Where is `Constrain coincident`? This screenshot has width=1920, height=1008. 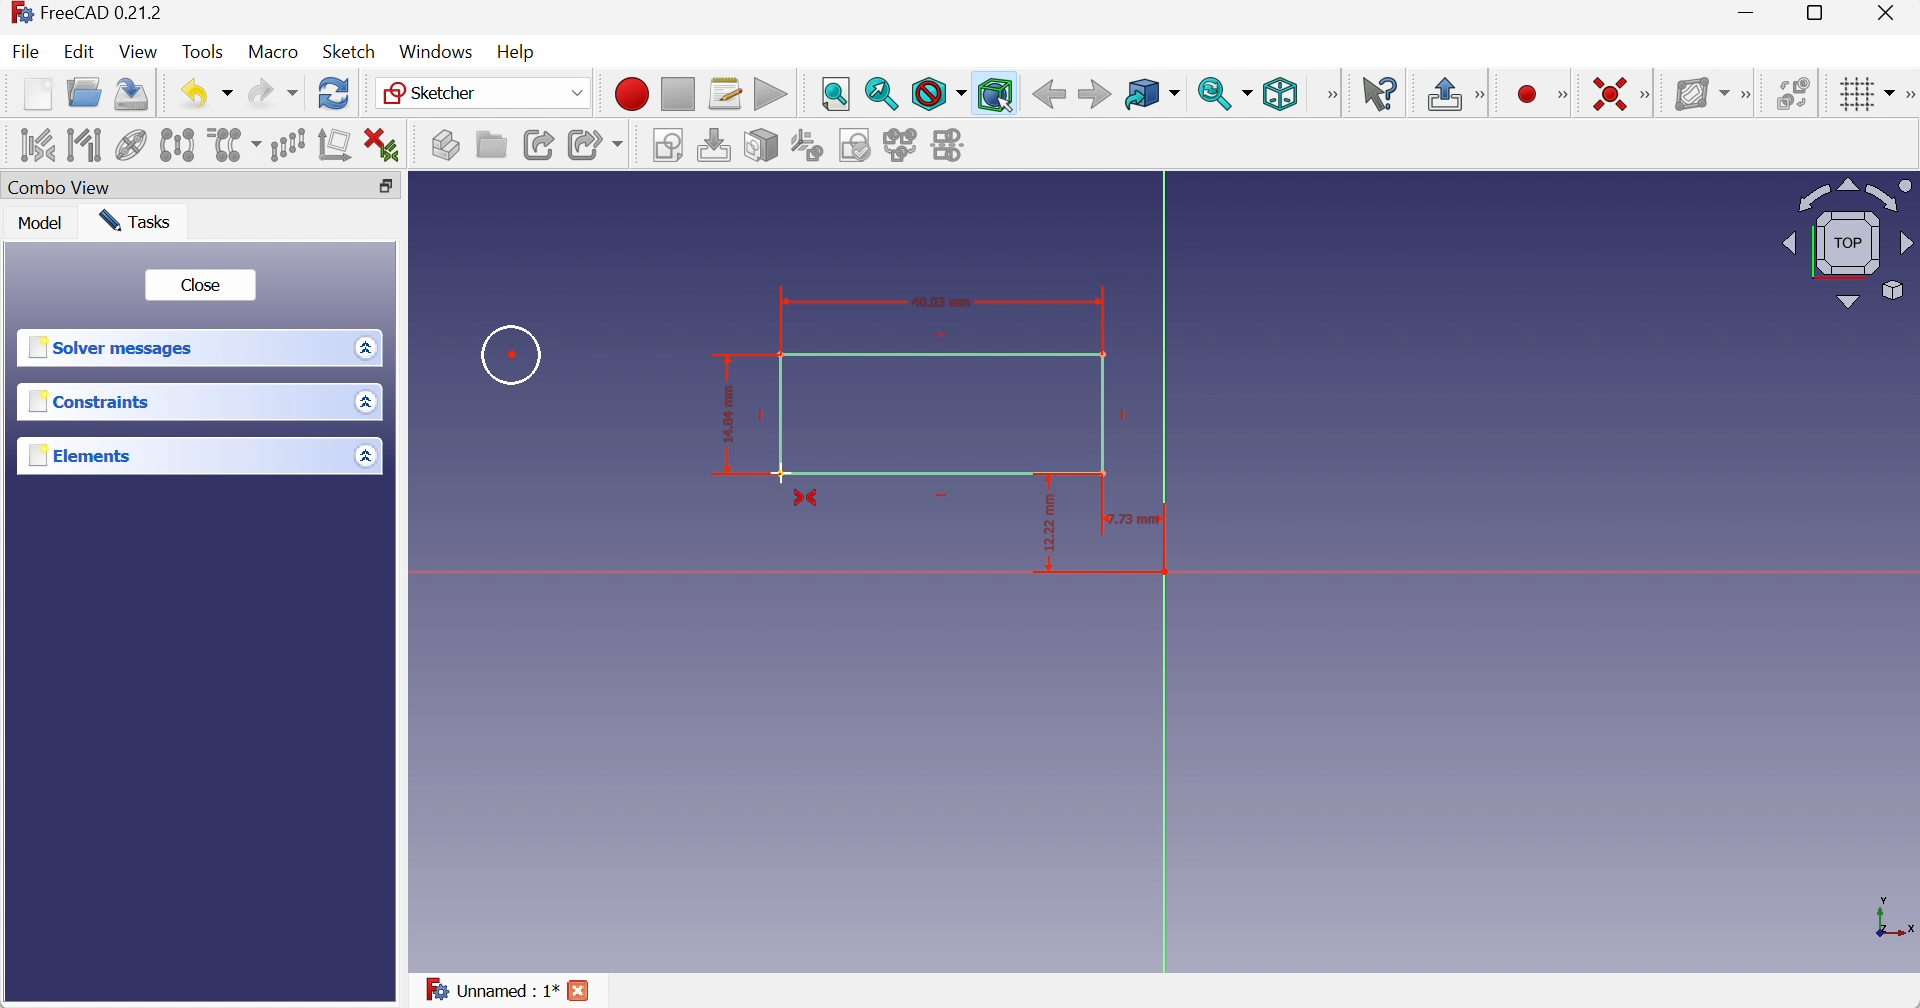
Constrain coincident is located at coordinates (1608, 92).